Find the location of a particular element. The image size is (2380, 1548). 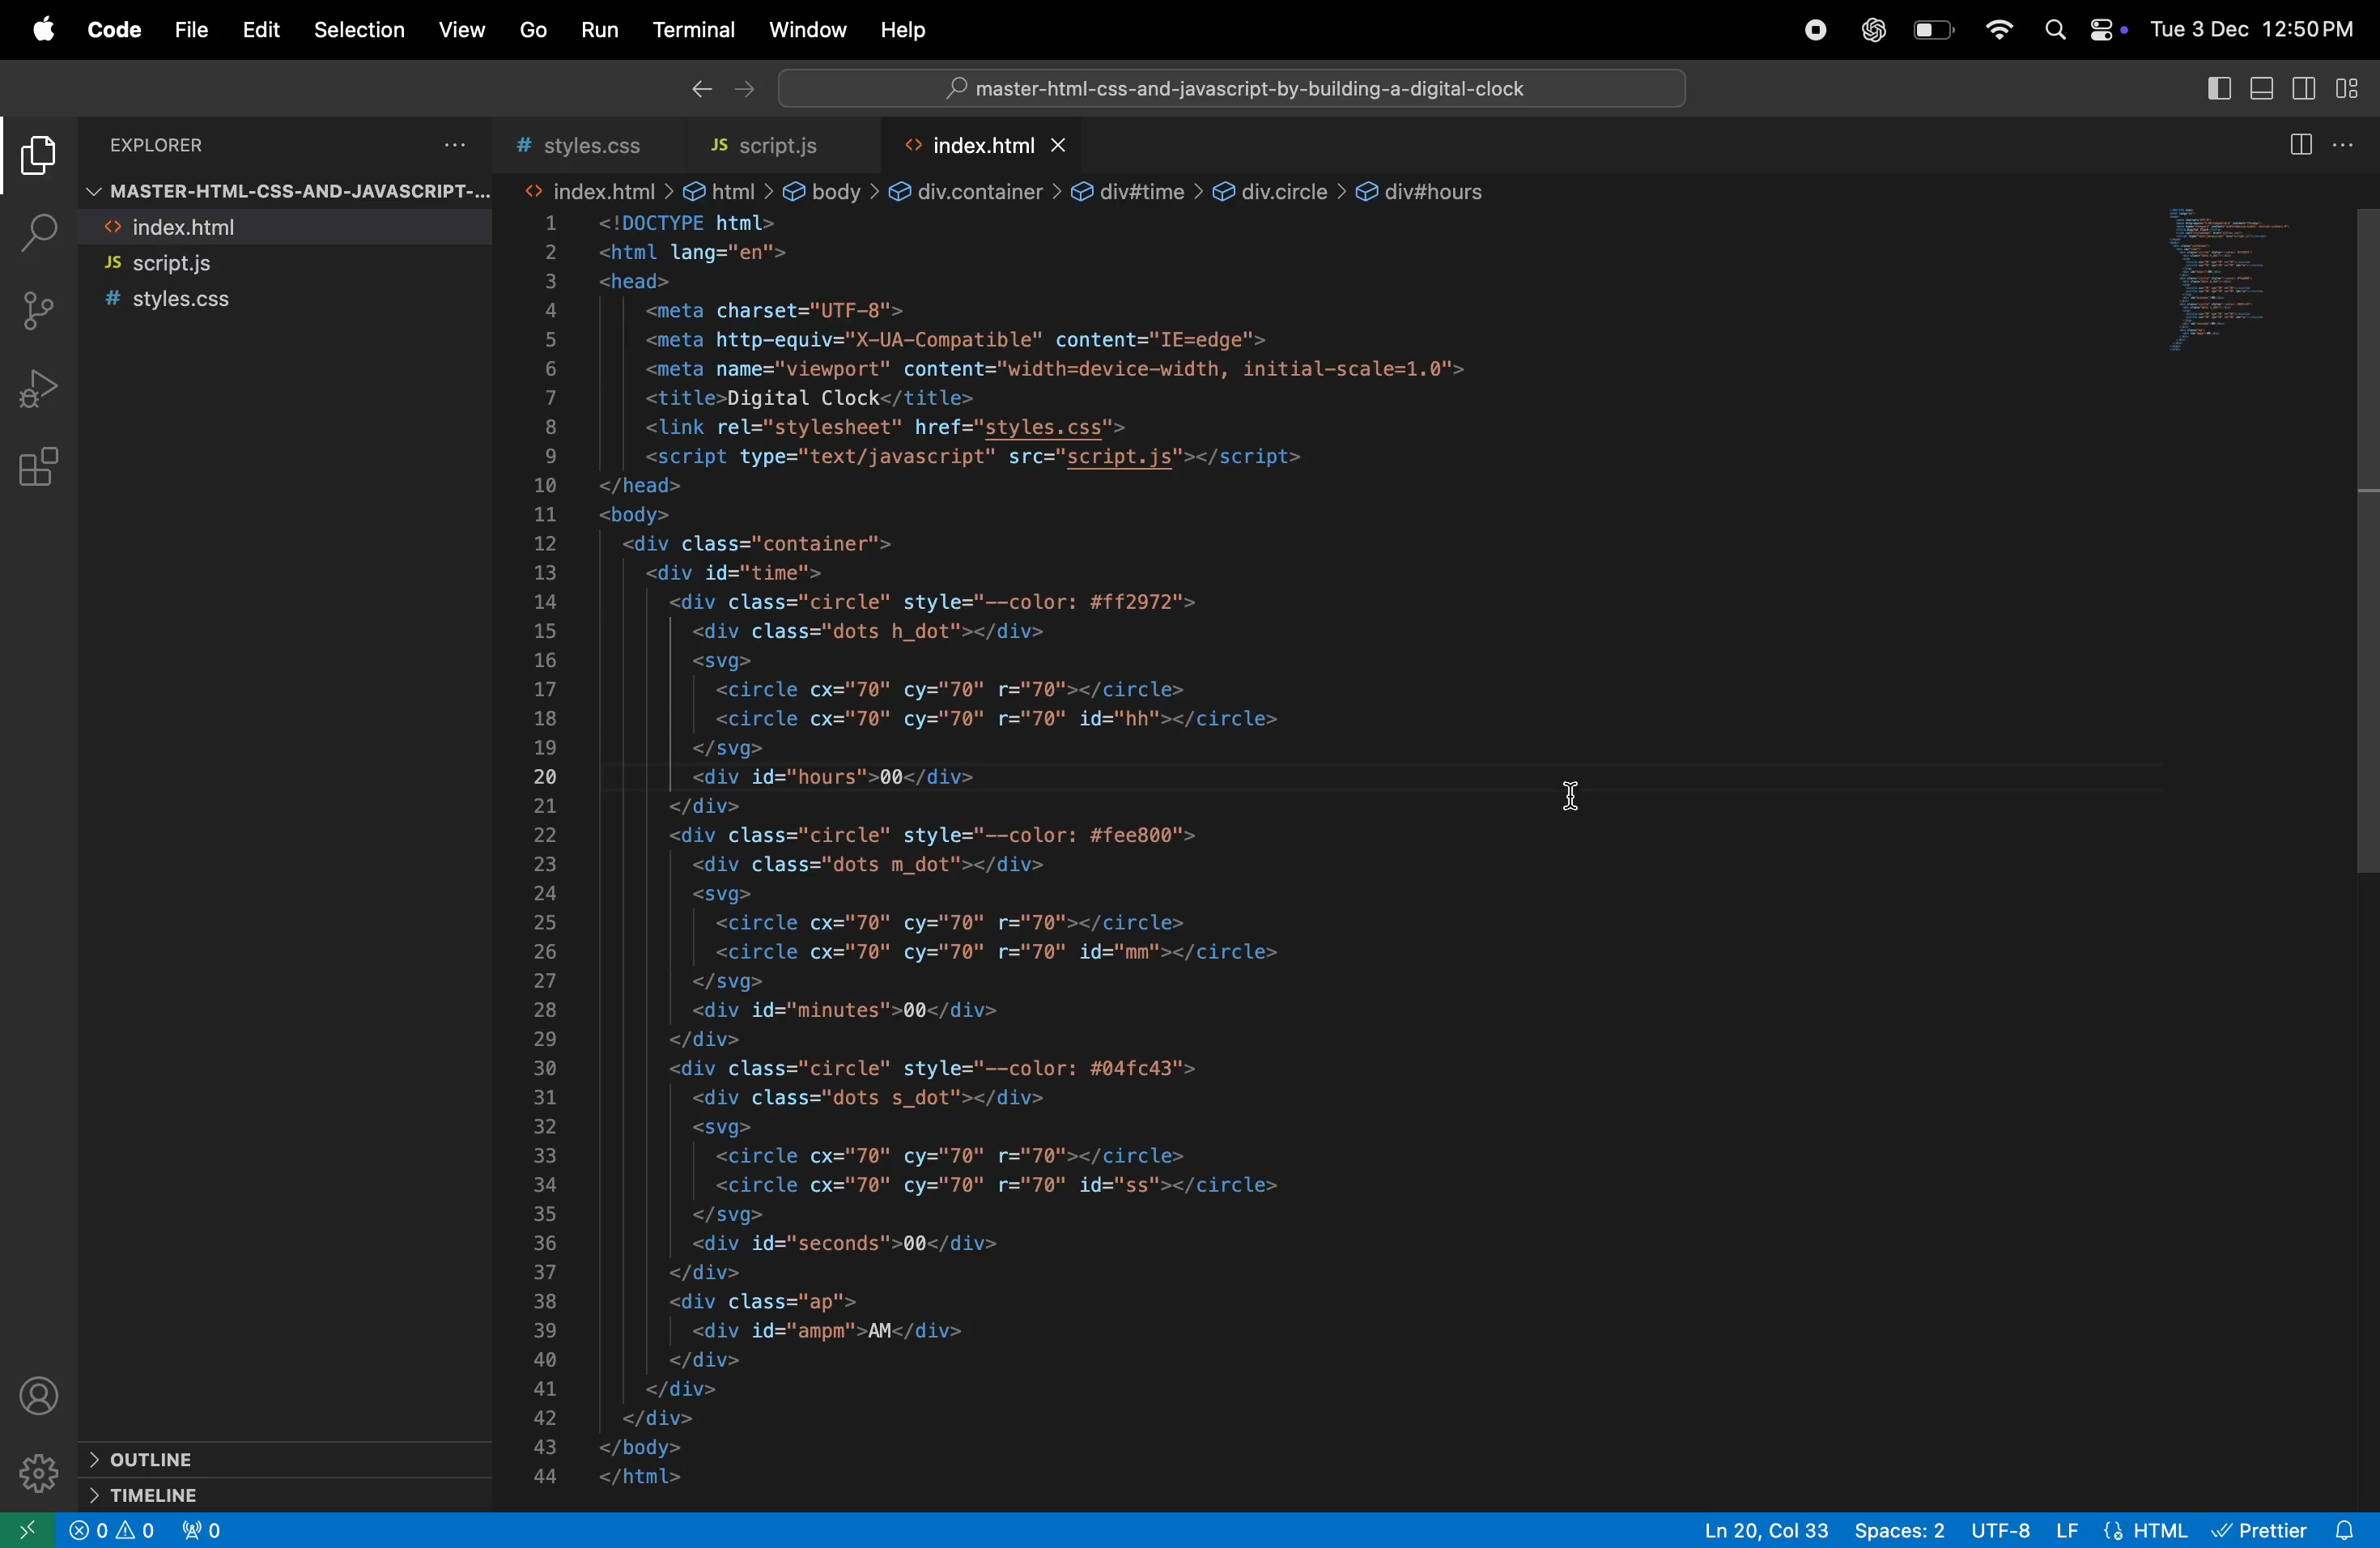

ln 1 col 1 is located at coordinates (1726, 1533).